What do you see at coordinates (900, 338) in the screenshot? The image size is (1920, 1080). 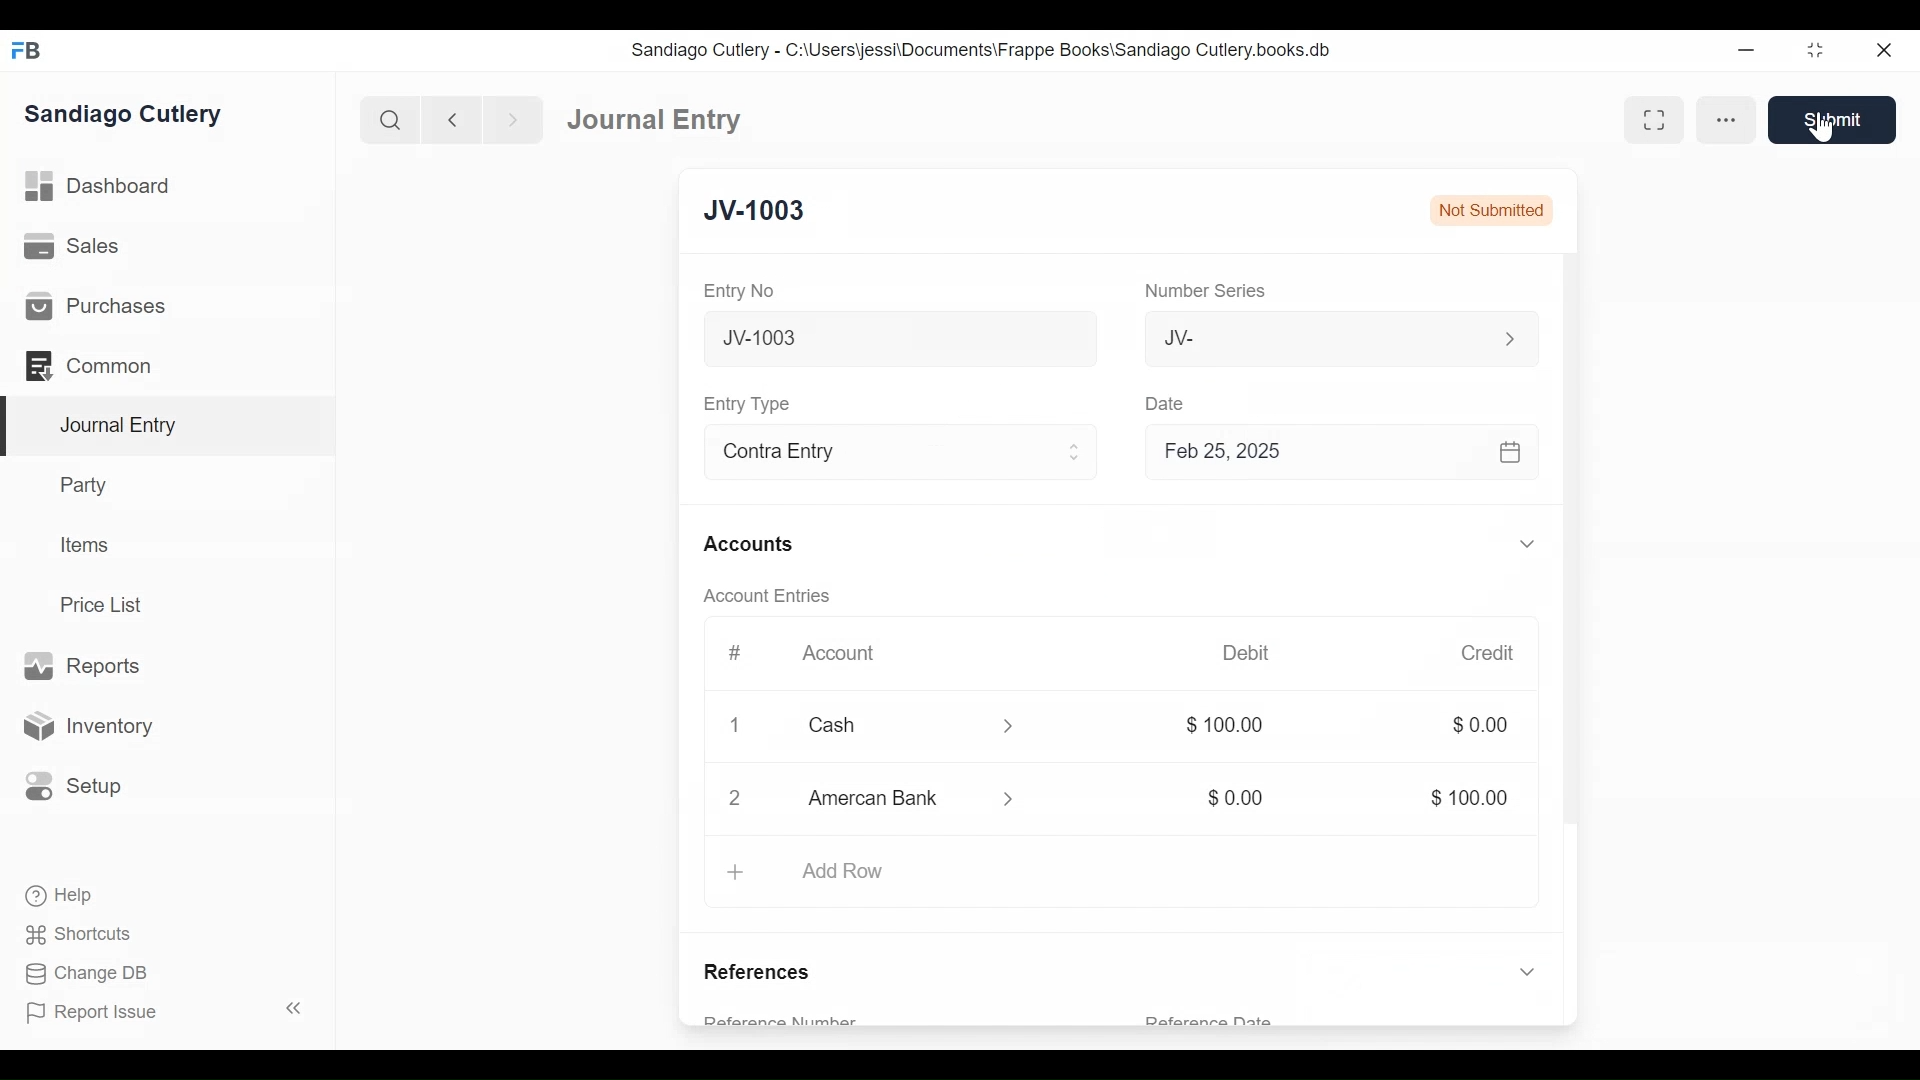 I see `New Journal Entry 10` at bounding box center [900, 338].